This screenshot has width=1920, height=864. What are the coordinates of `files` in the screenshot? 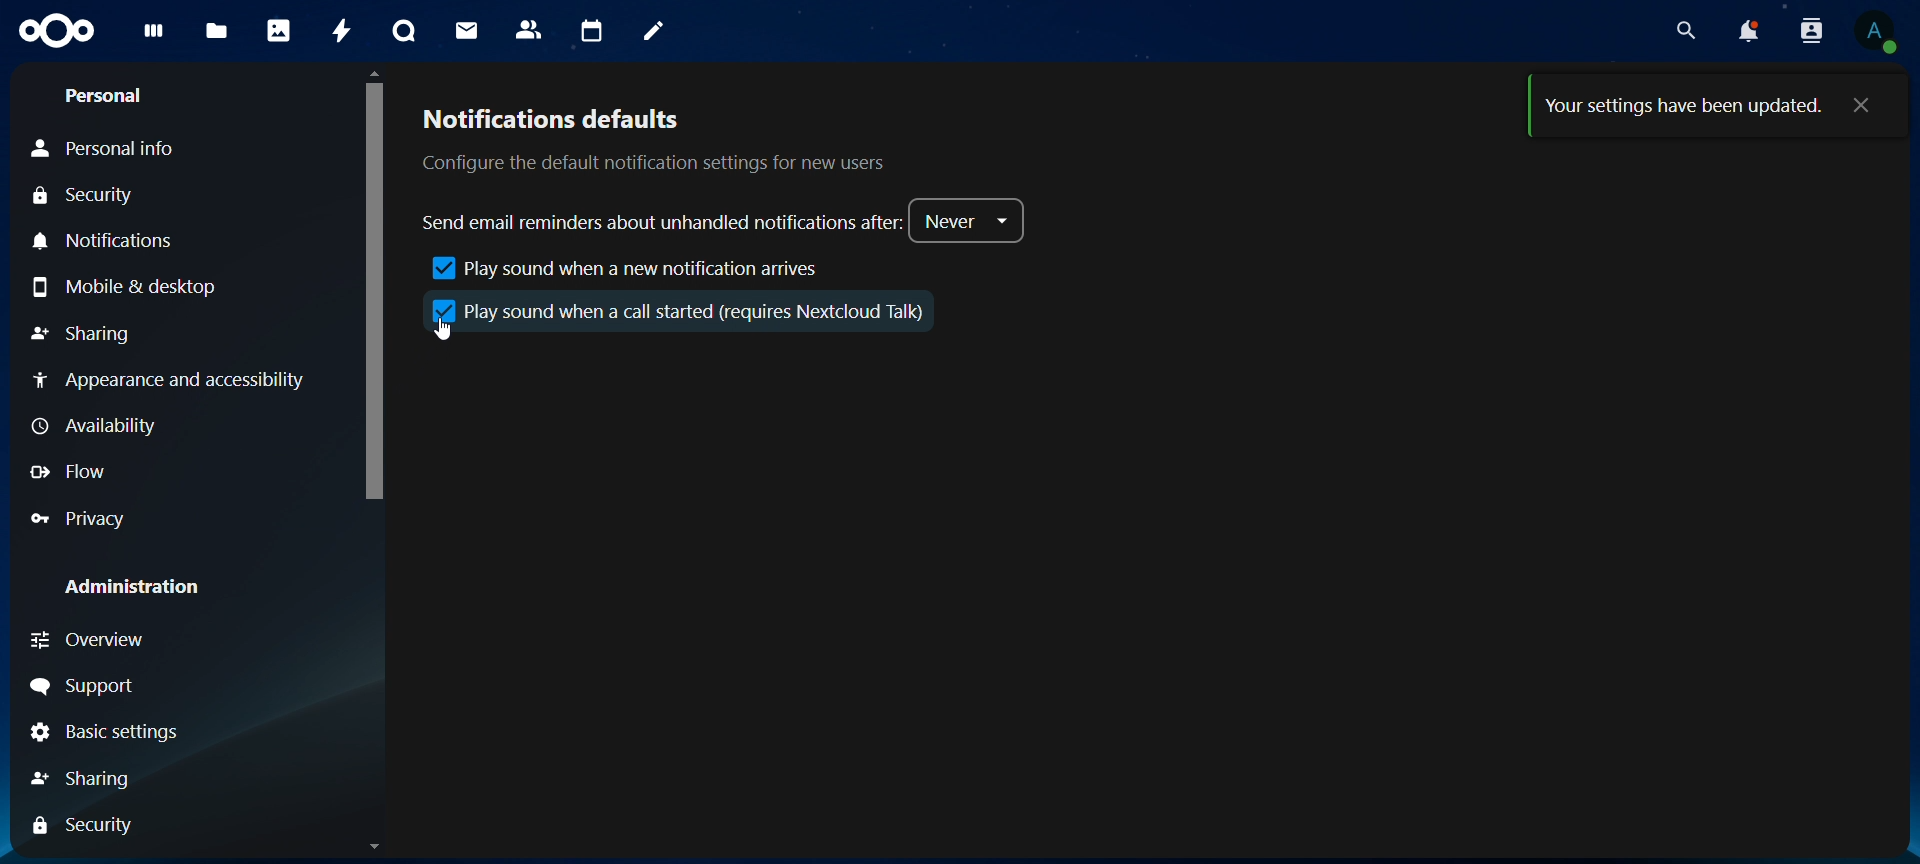 It's located at (216, 30).